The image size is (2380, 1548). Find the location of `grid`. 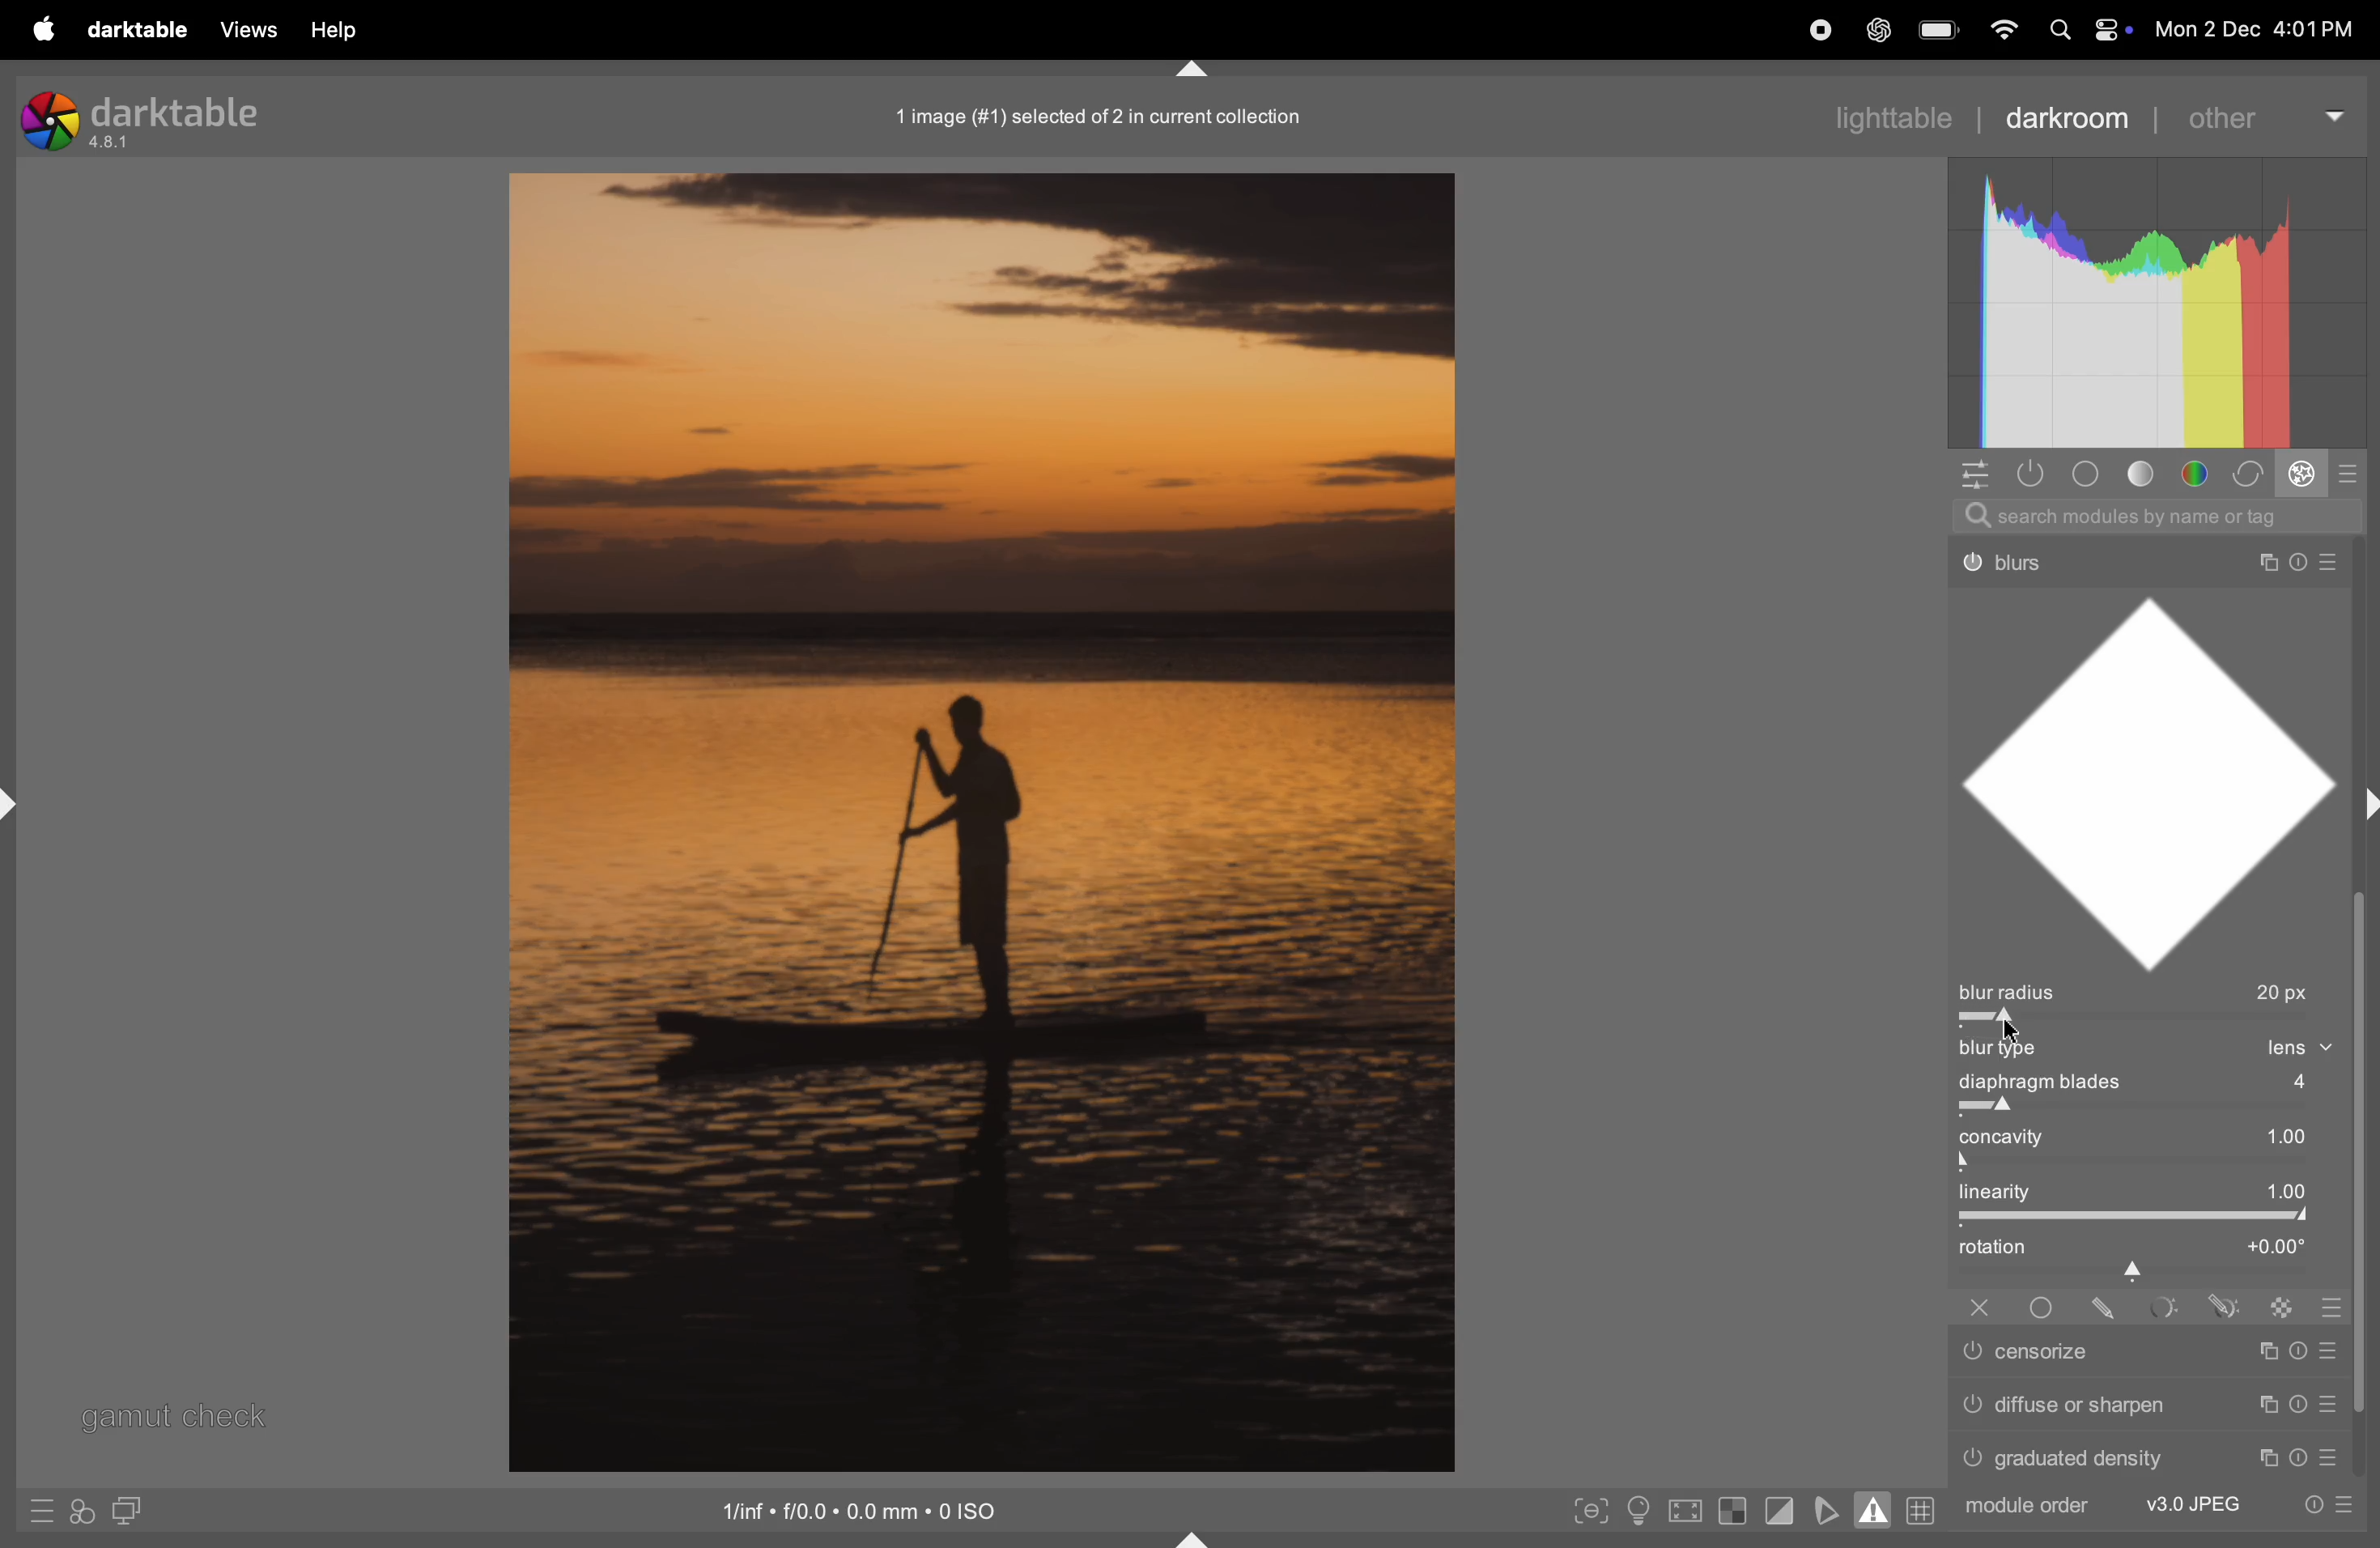

grid is located at coordinates (1922, 1510).